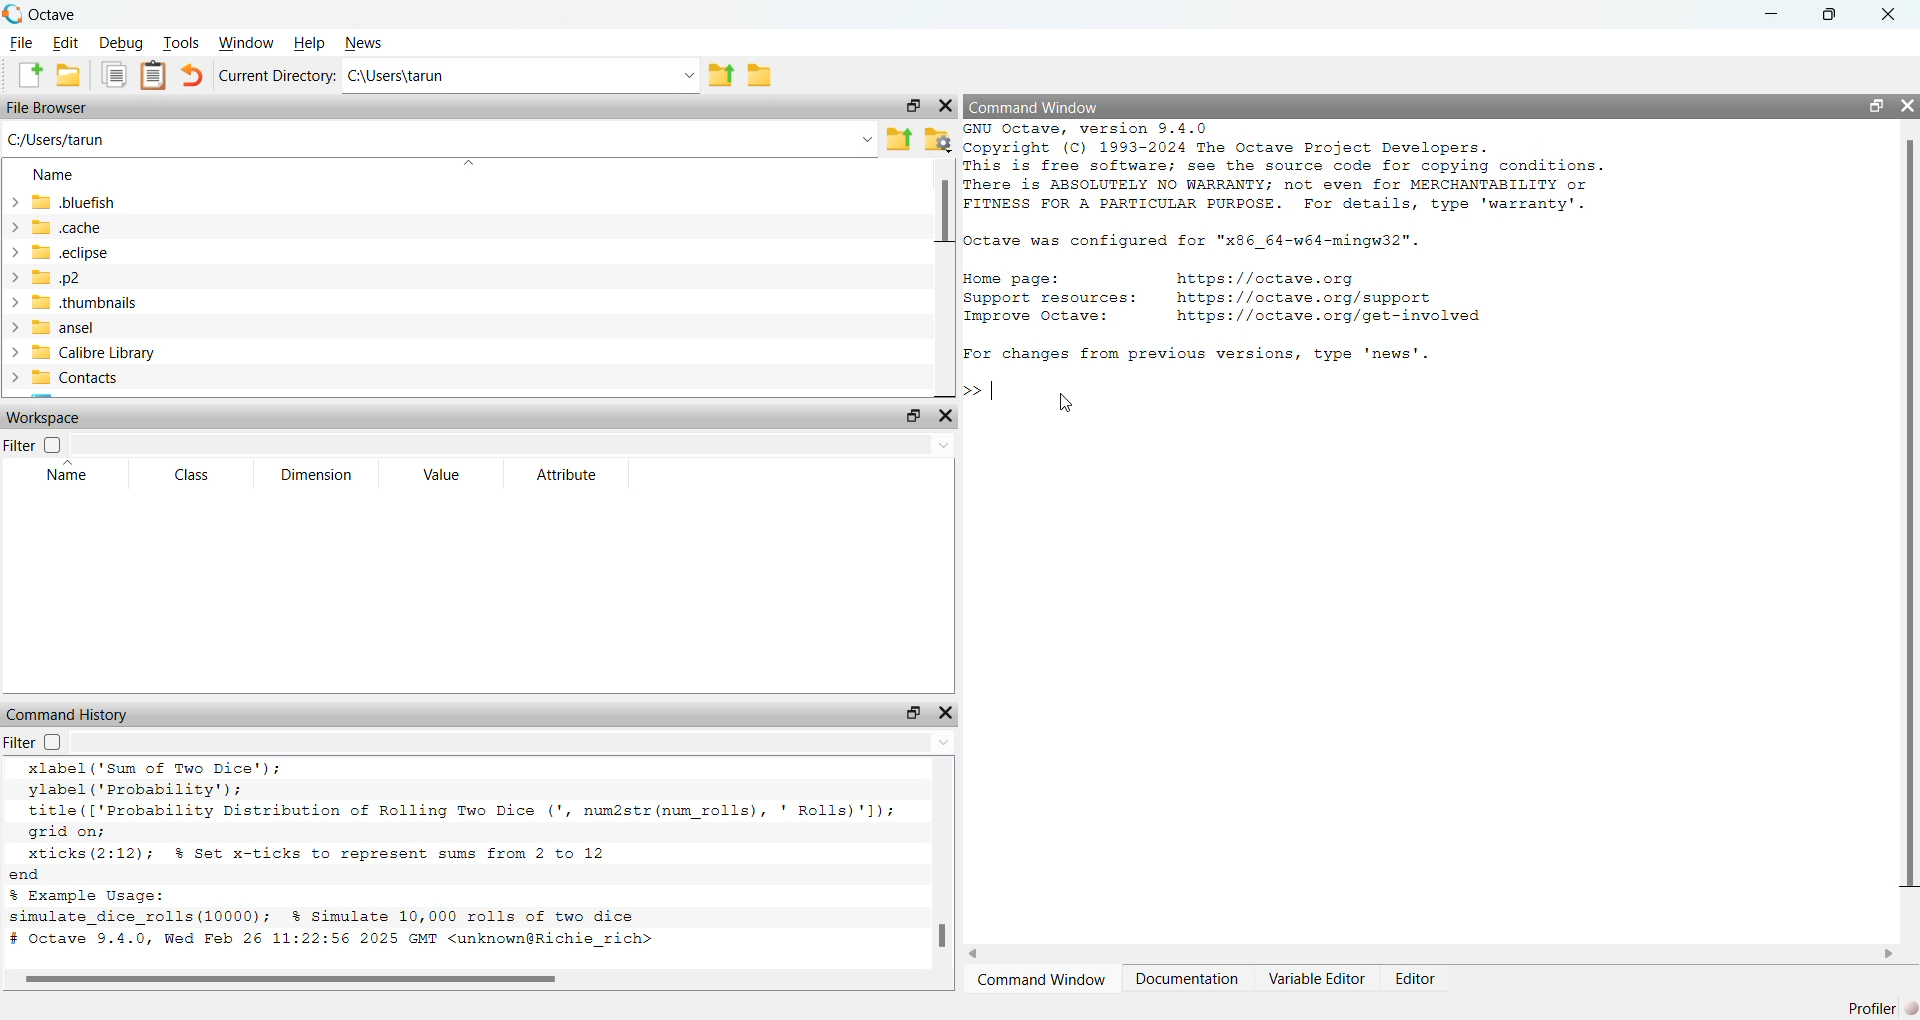 Image resolution: width=1920 pixels, height=1020 pixels. Describe the element at coordinates (52, 326) in the screenshot. I see `ansel` at that location.